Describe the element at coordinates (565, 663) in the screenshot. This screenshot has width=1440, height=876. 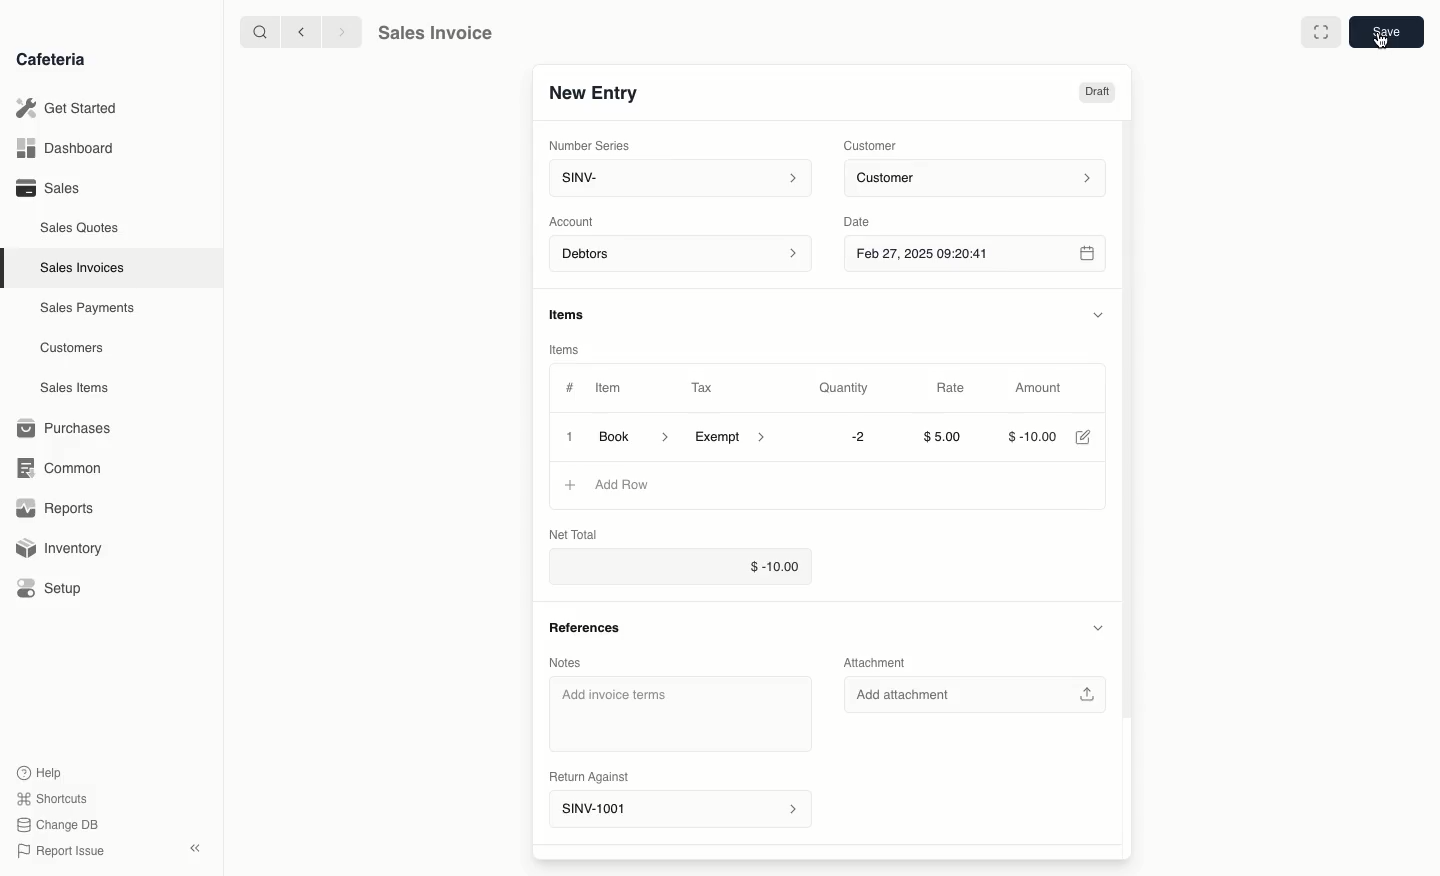
I see `Notes` at that location.